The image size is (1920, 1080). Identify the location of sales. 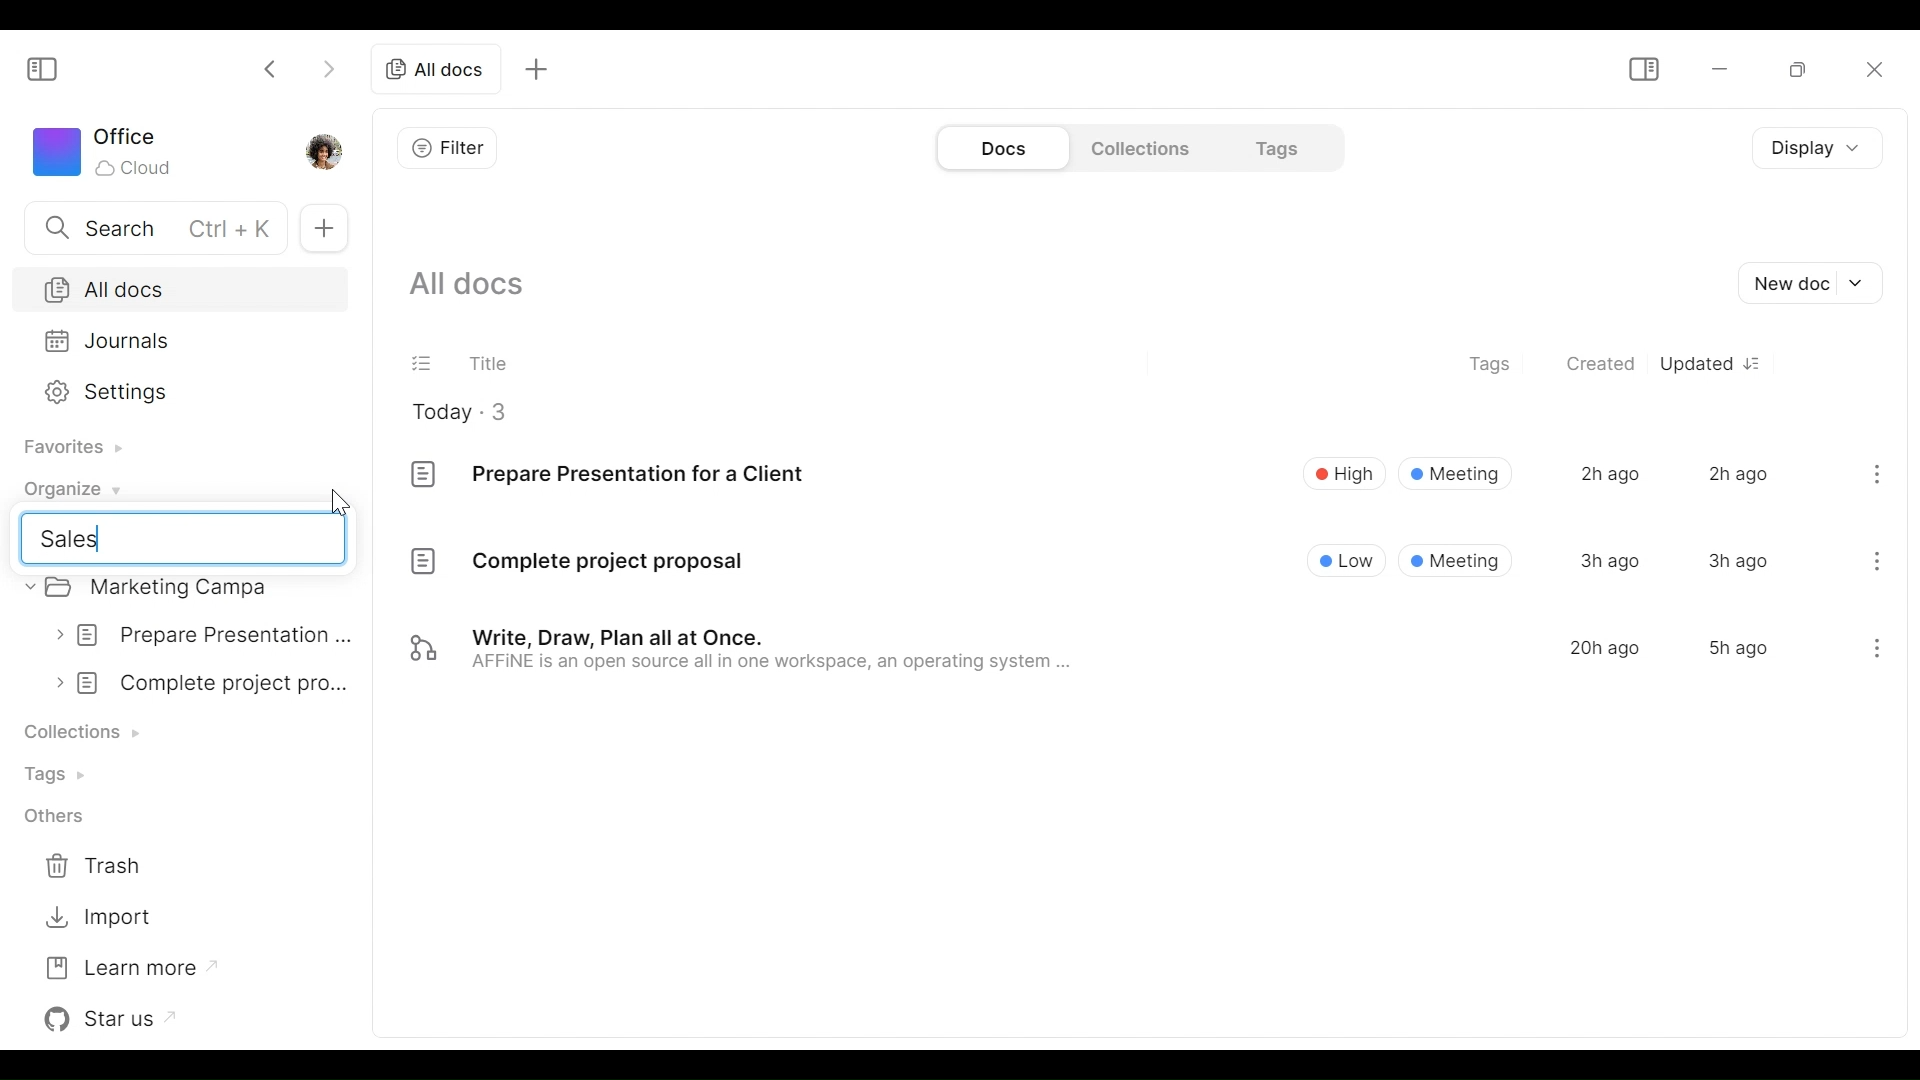
(183, 539).